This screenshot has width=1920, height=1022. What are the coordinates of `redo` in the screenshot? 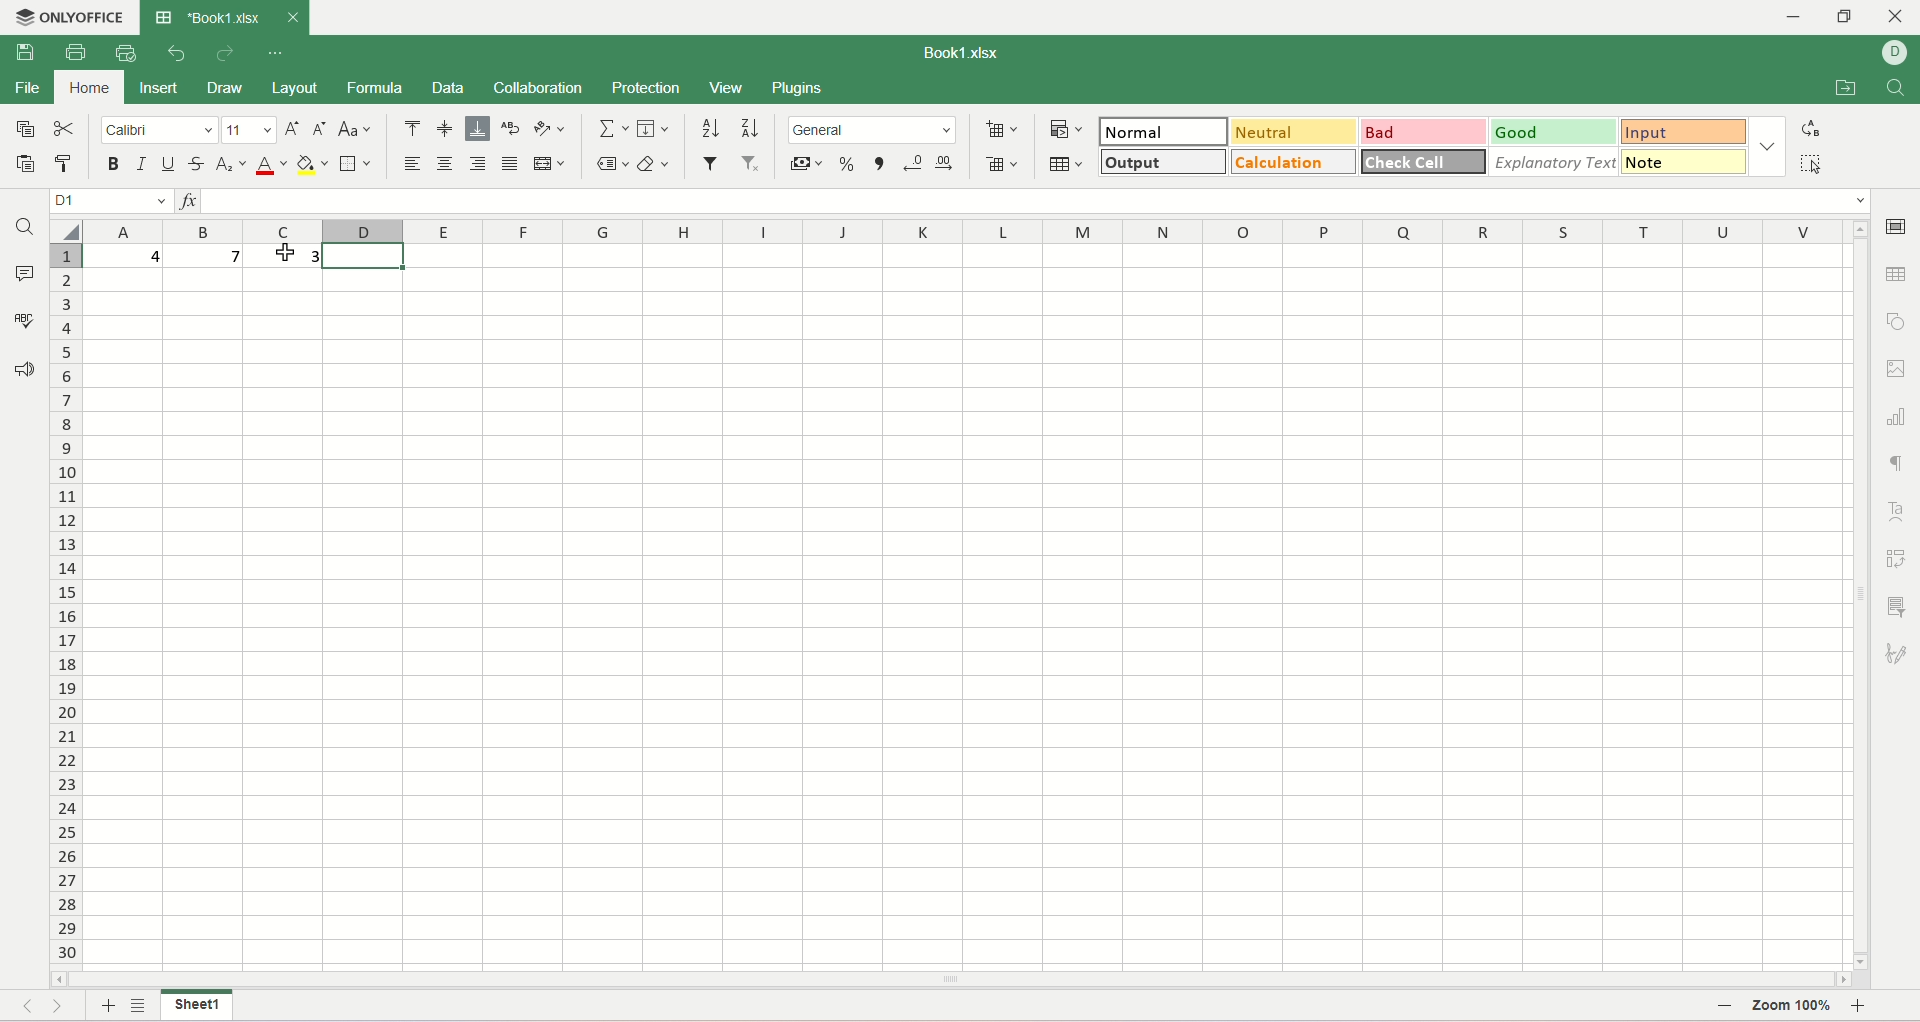 It's located at (225, 54).